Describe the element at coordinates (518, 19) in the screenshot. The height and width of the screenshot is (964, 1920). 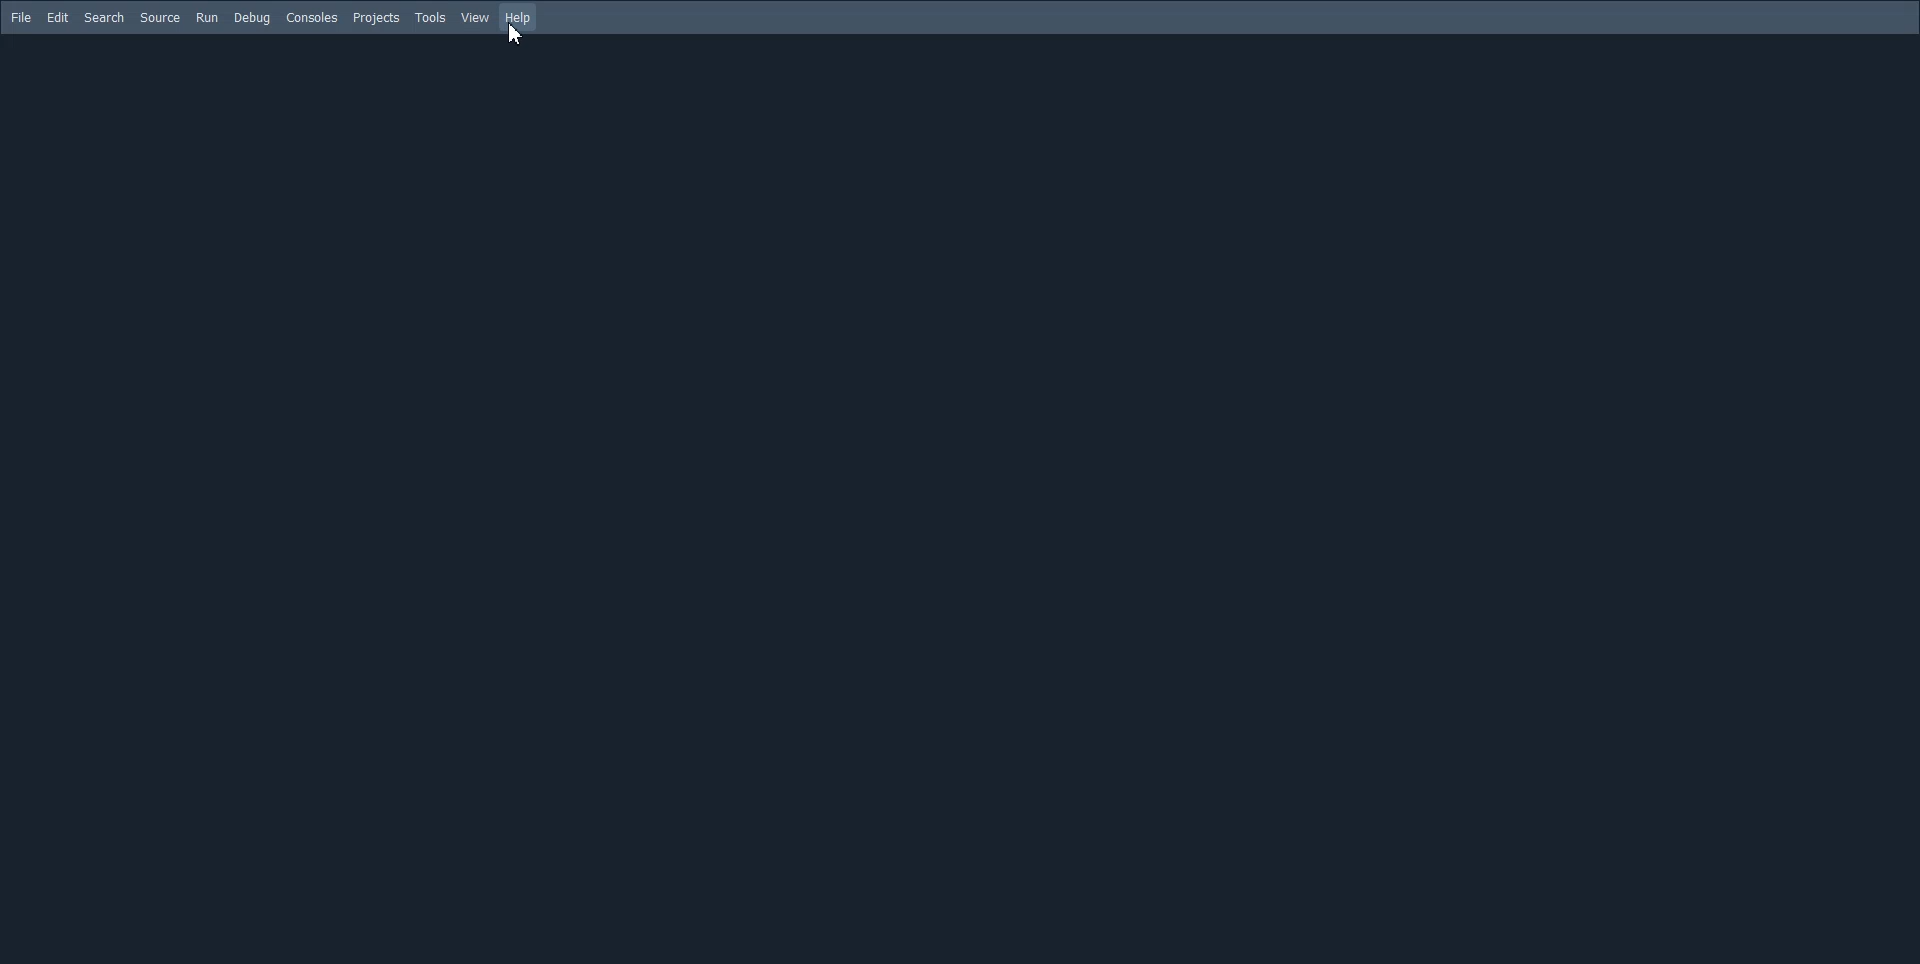
I see `Help` at that location.